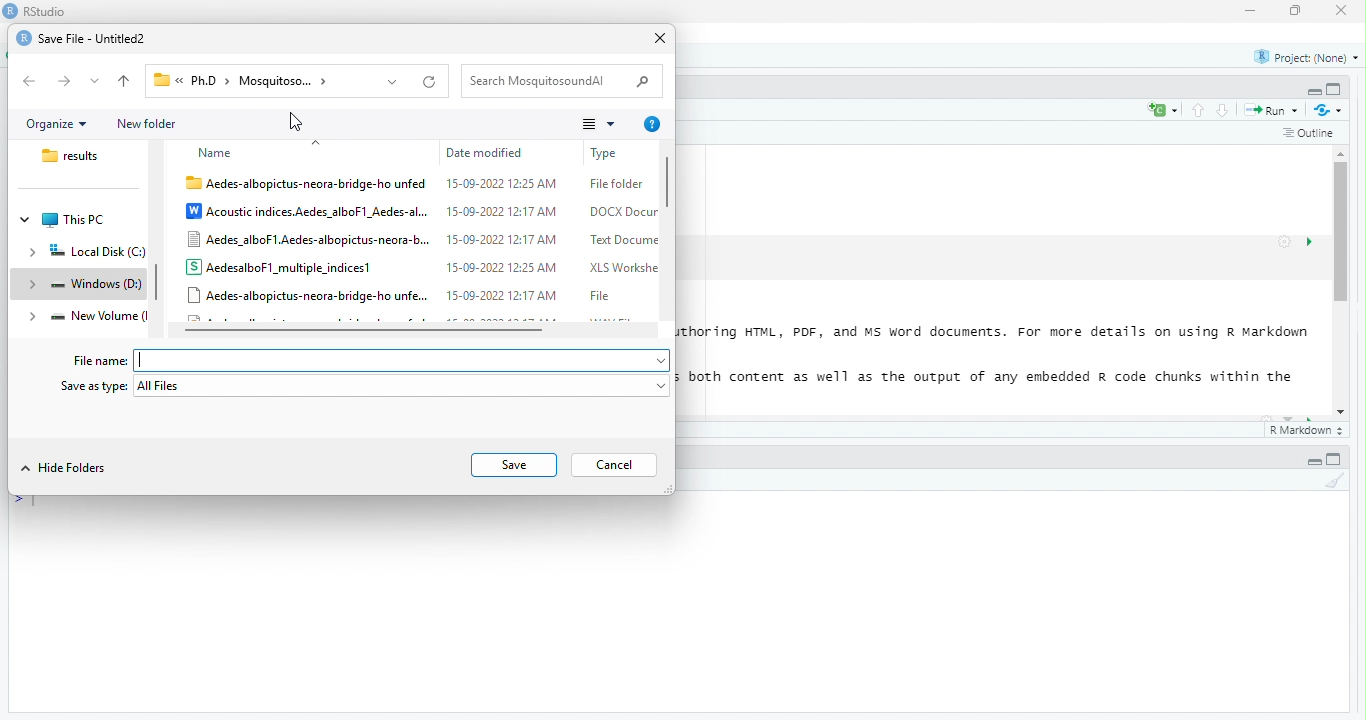 The image size is (1366, 720). Describe the element at coordinates (96, 81) in the screenshot. I see `Drop-down ` at that location.